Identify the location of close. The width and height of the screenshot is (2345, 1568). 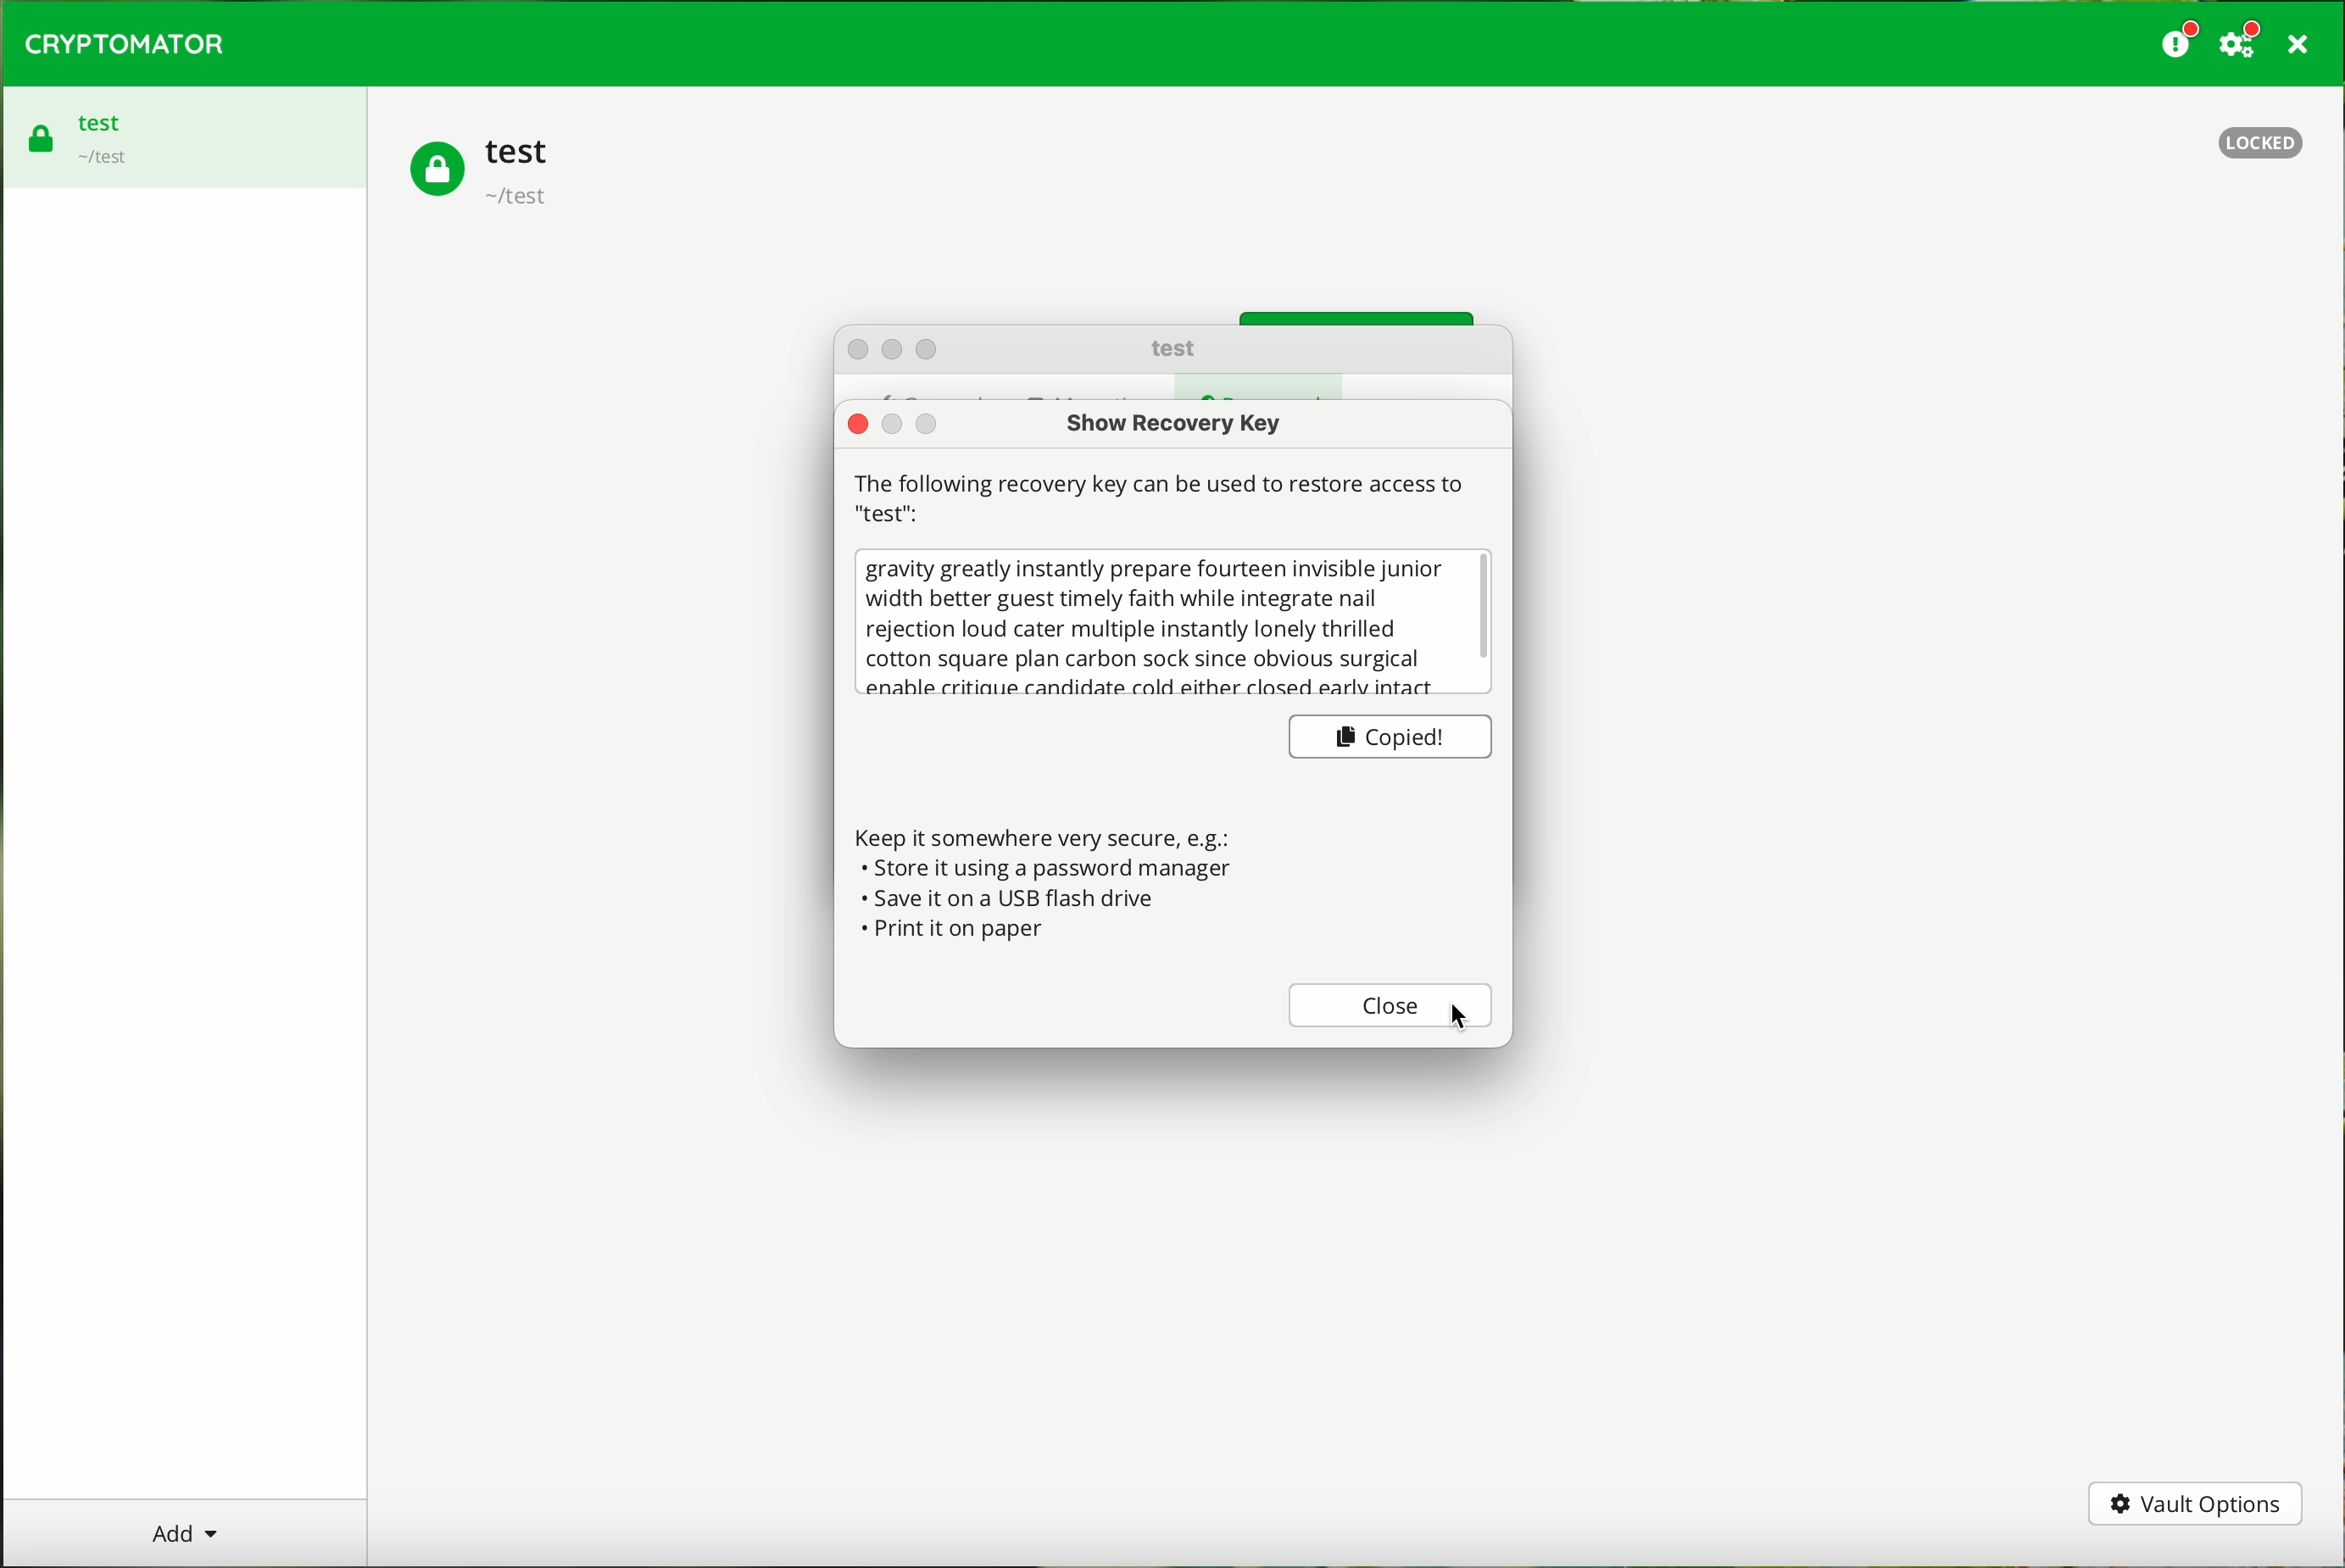
(1390, 1004).